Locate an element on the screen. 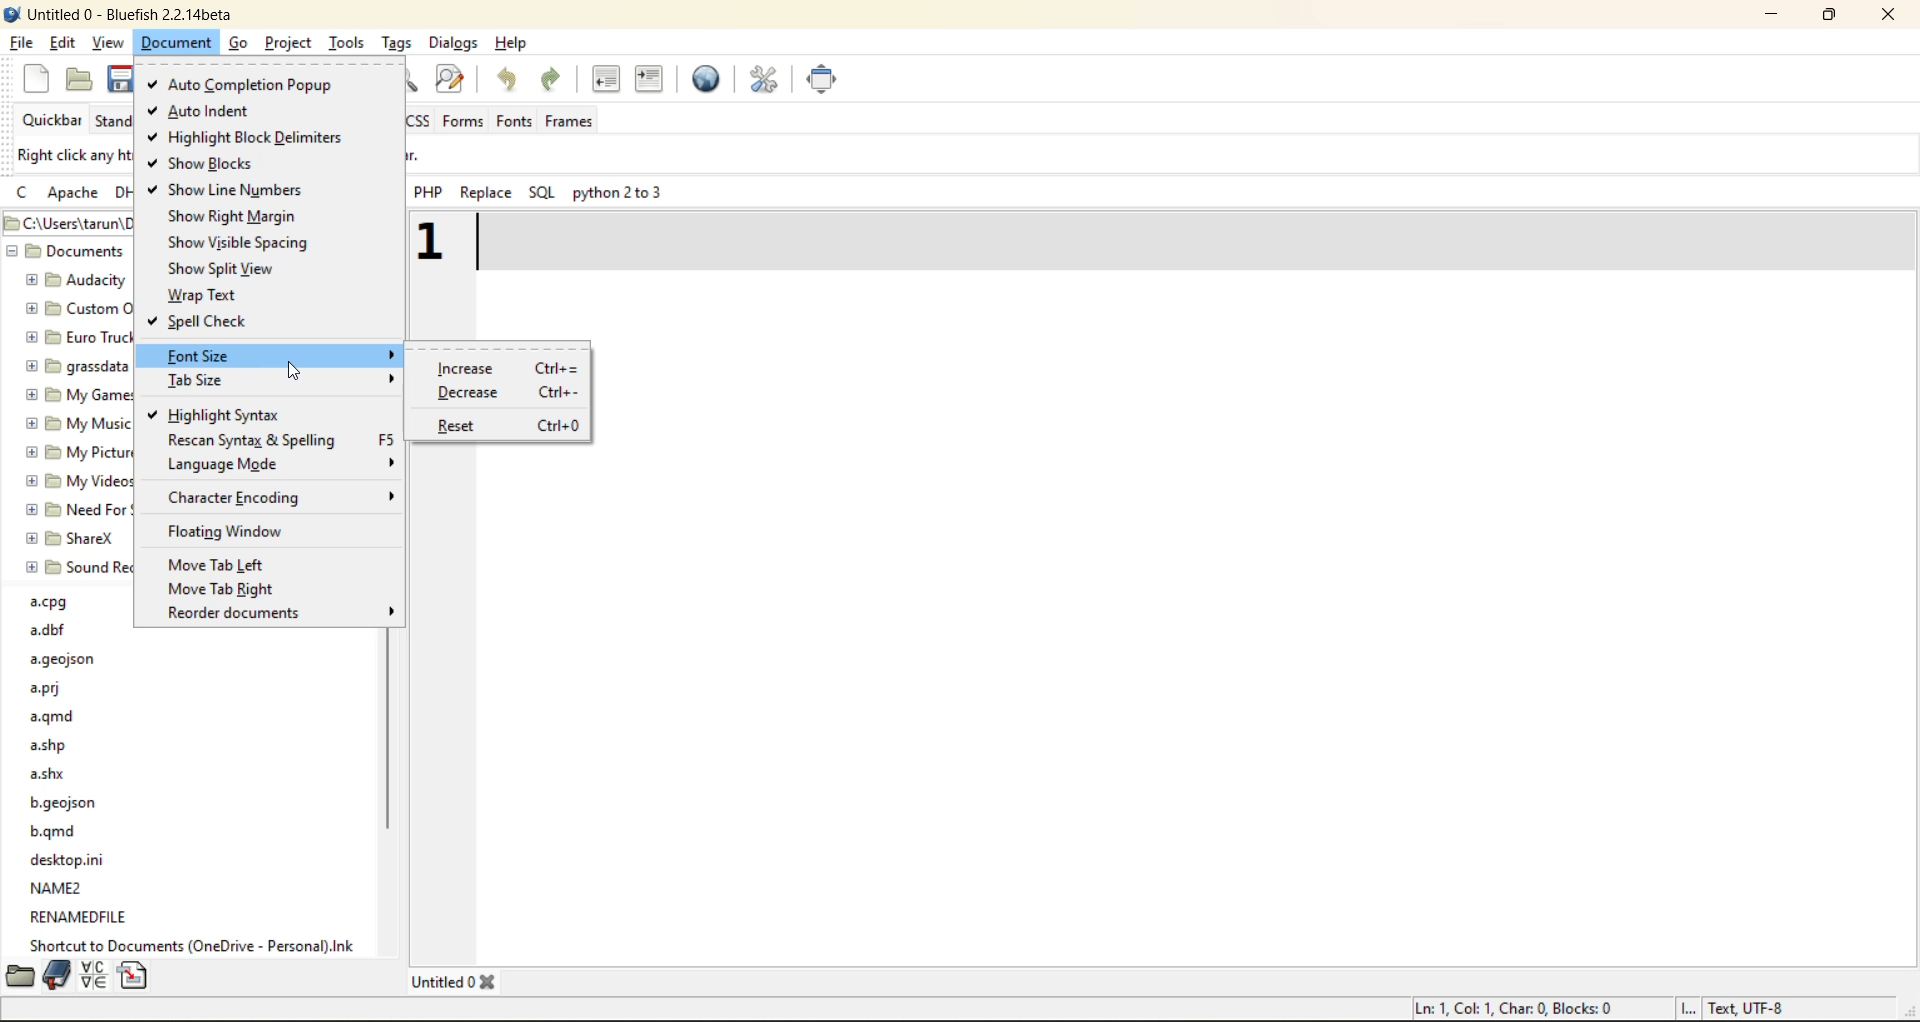 The width and height of the screenshot is (1920, 1022). grasssdata is located at coordinates (78, 367).